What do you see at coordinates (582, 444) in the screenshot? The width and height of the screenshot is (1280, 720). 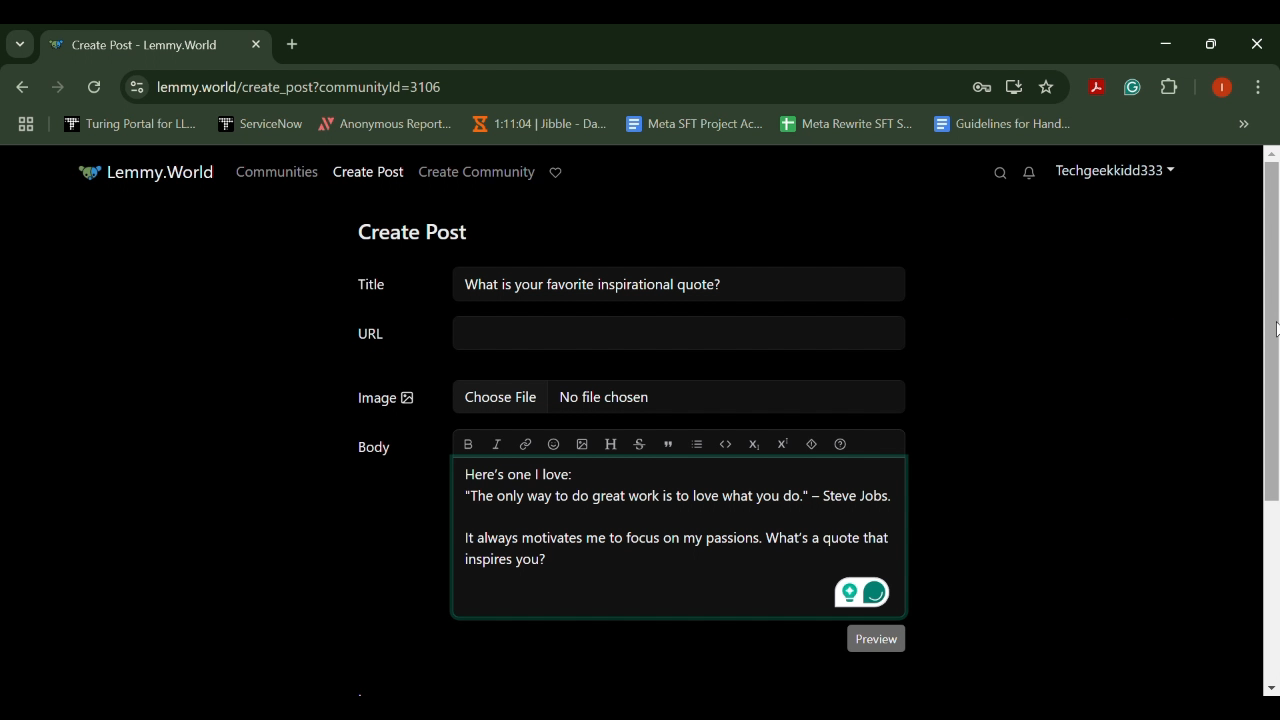 I see `upload image` at bounding box center [582, 444].